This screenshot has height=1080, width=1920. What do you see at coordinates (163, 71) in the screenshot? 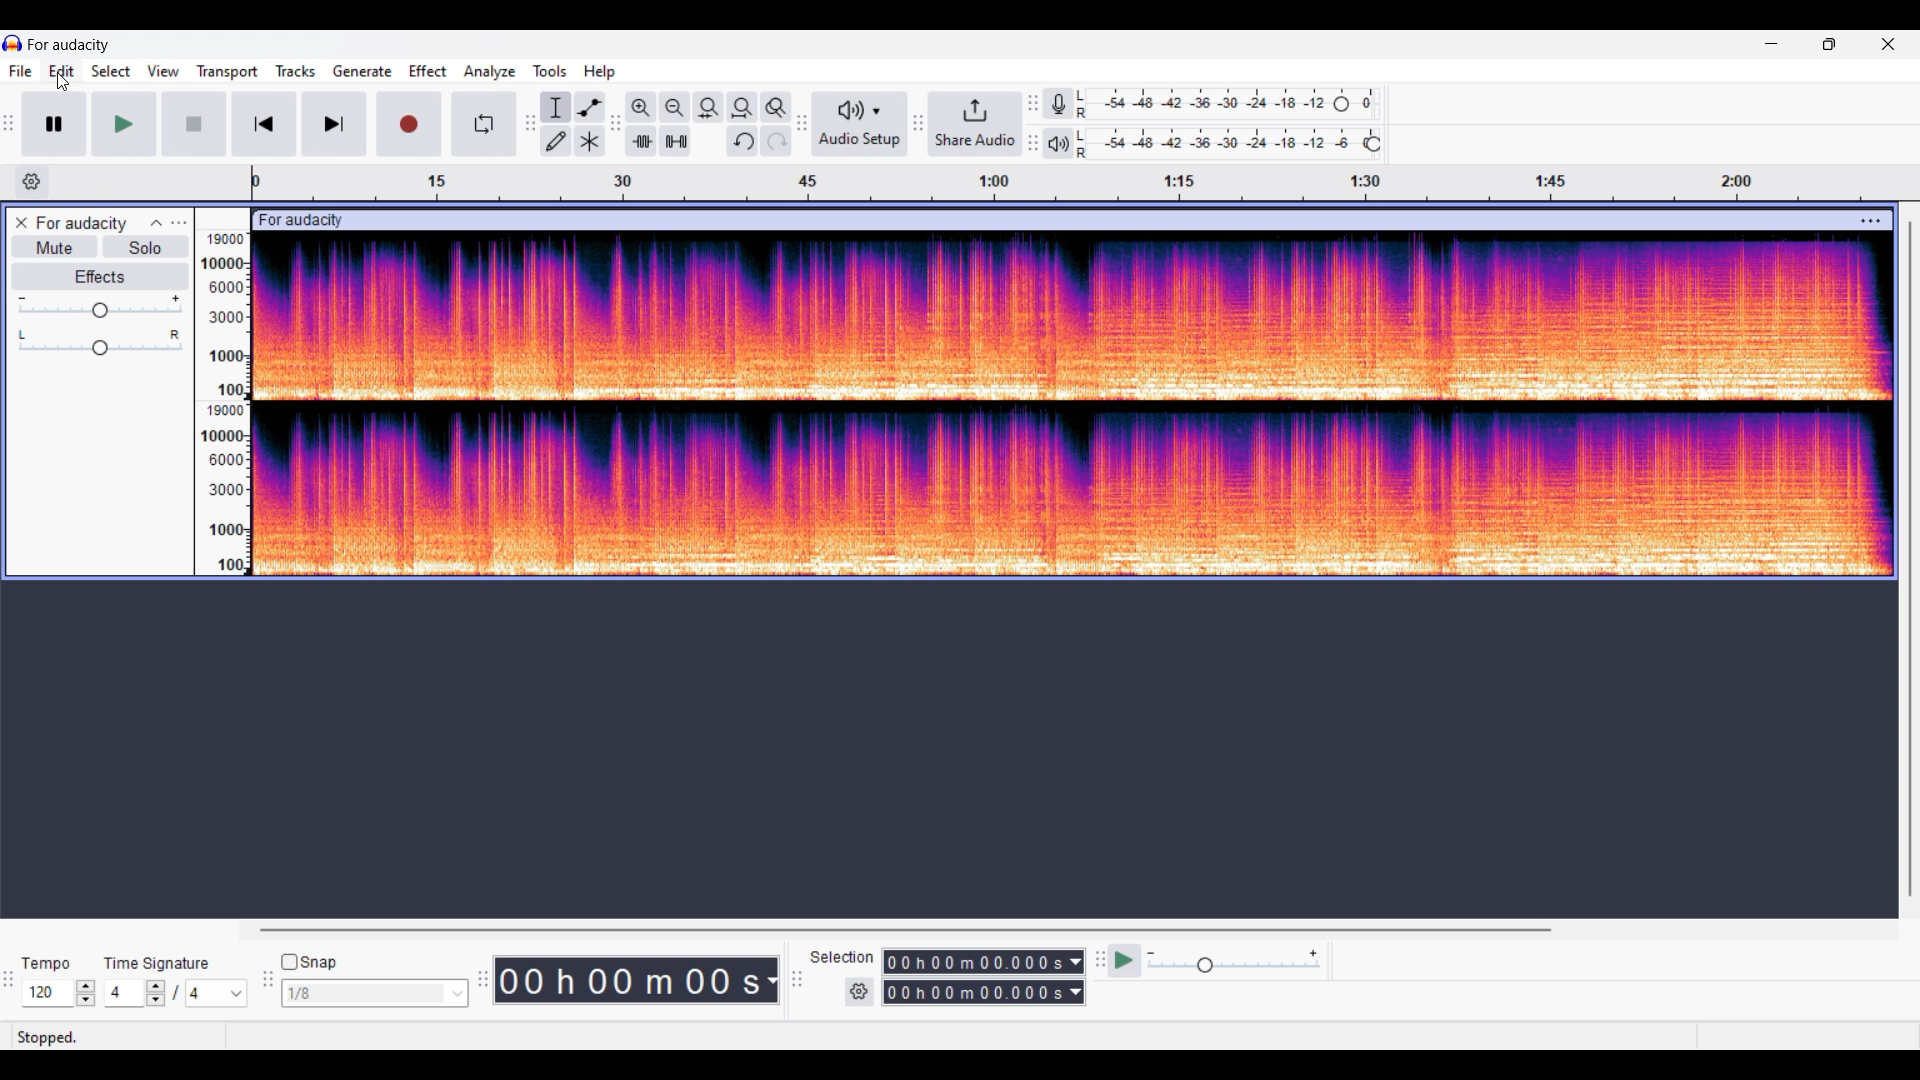
I see `View menu` at bounding box center [163, 71].